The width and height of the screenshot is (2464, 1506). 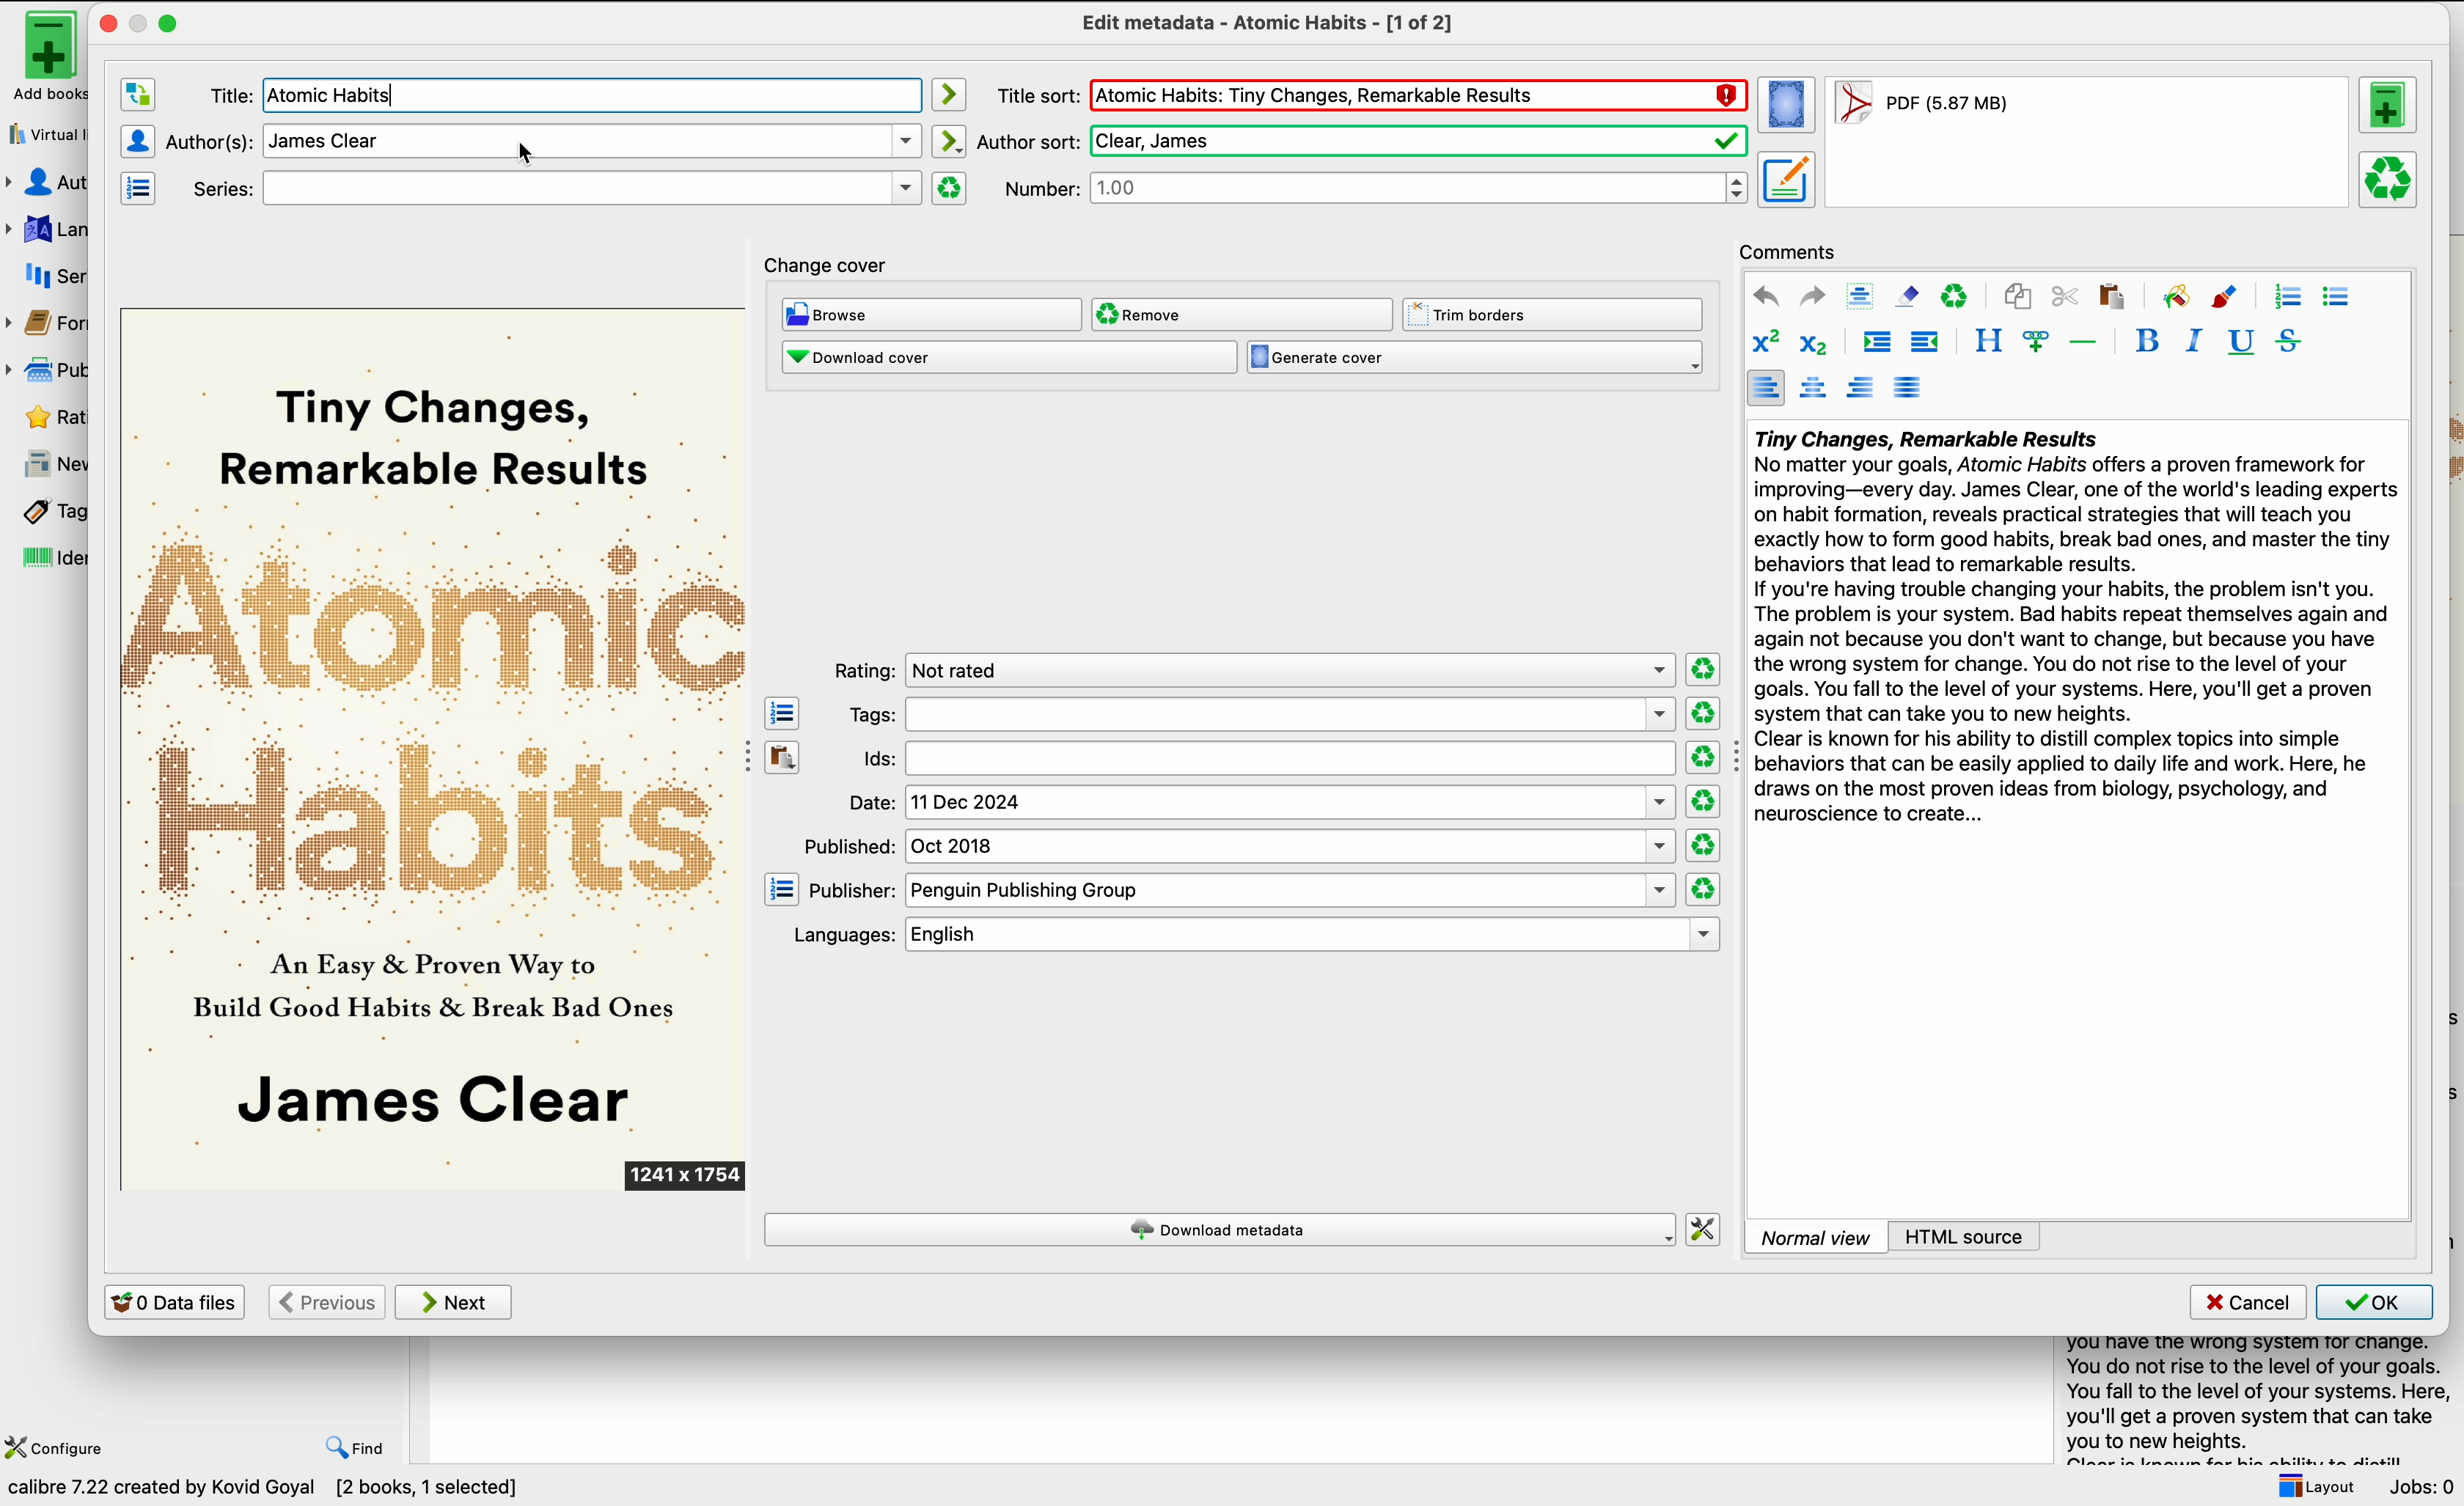 What do you see at coordinates (2390, 181) in the screenshot?
I see `remove the selected format from this book` at bounding box center [2390, 181].